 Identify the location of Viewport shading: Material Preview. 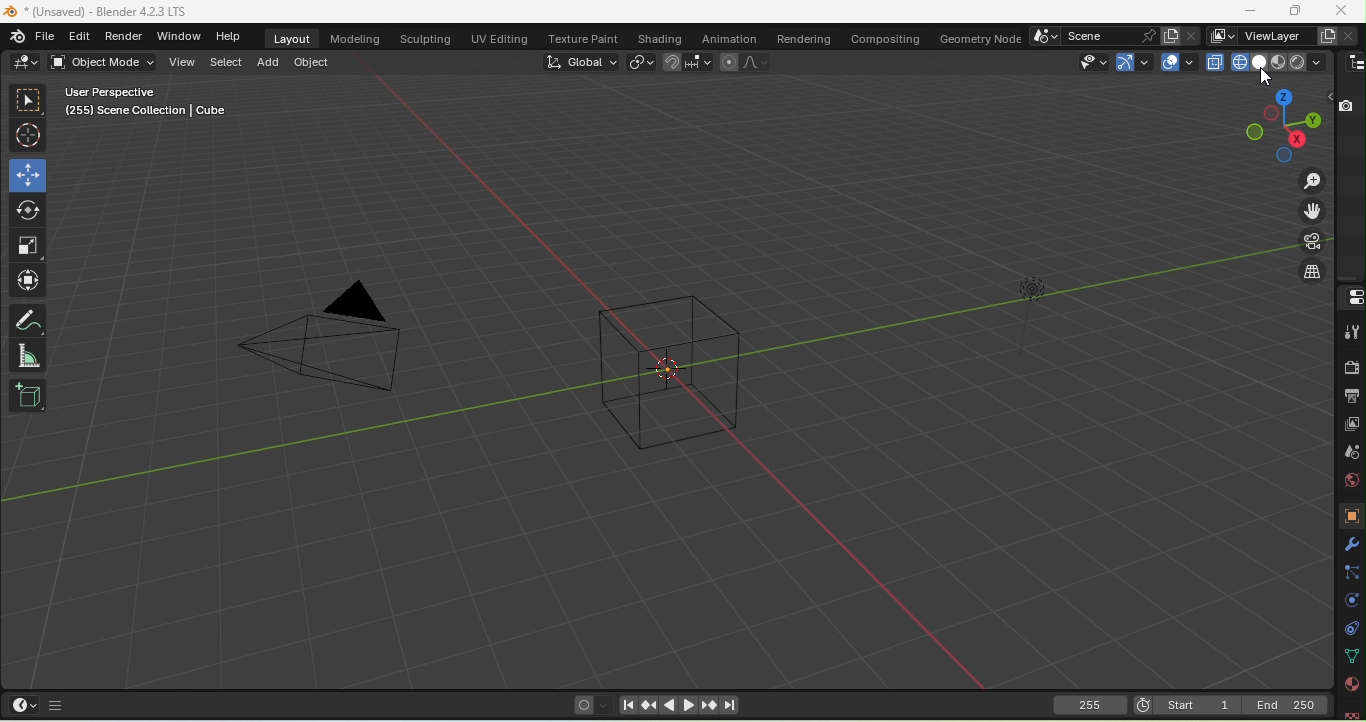
(1278, 62).